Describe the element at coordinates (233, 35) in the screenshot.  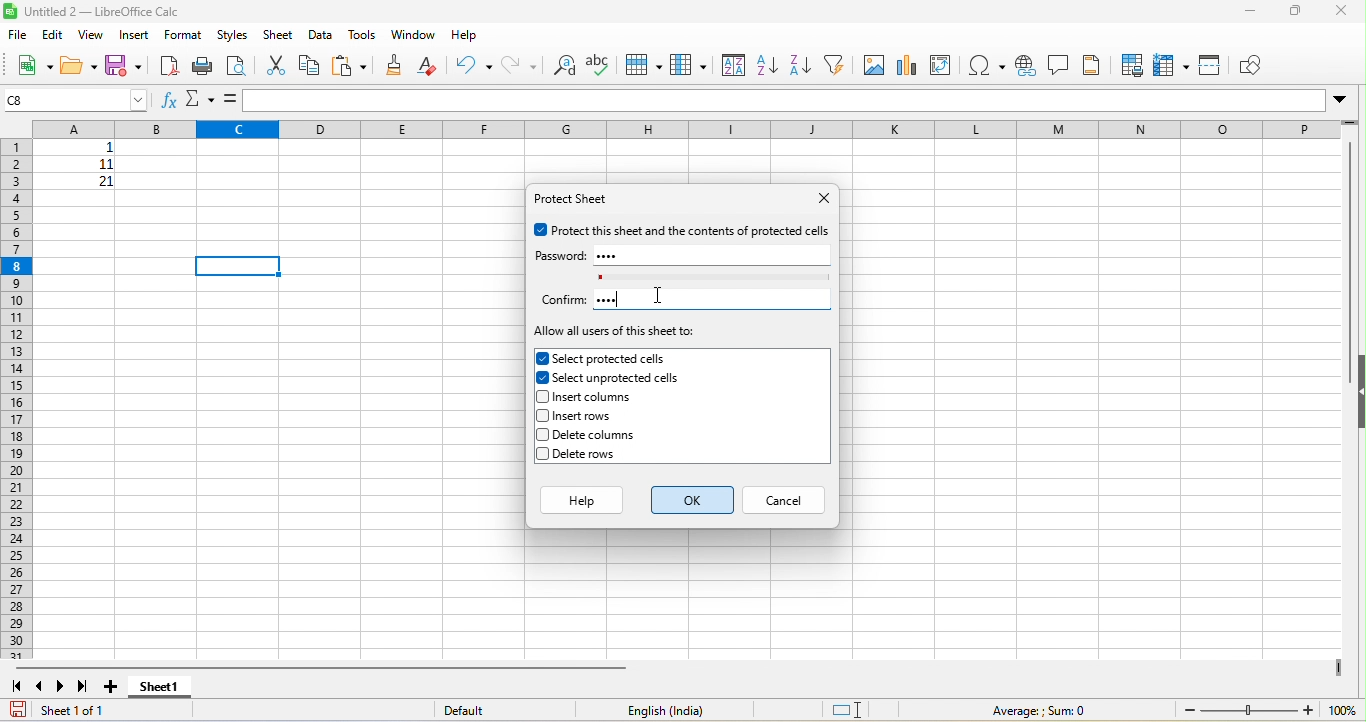
I see `styles` at that location.